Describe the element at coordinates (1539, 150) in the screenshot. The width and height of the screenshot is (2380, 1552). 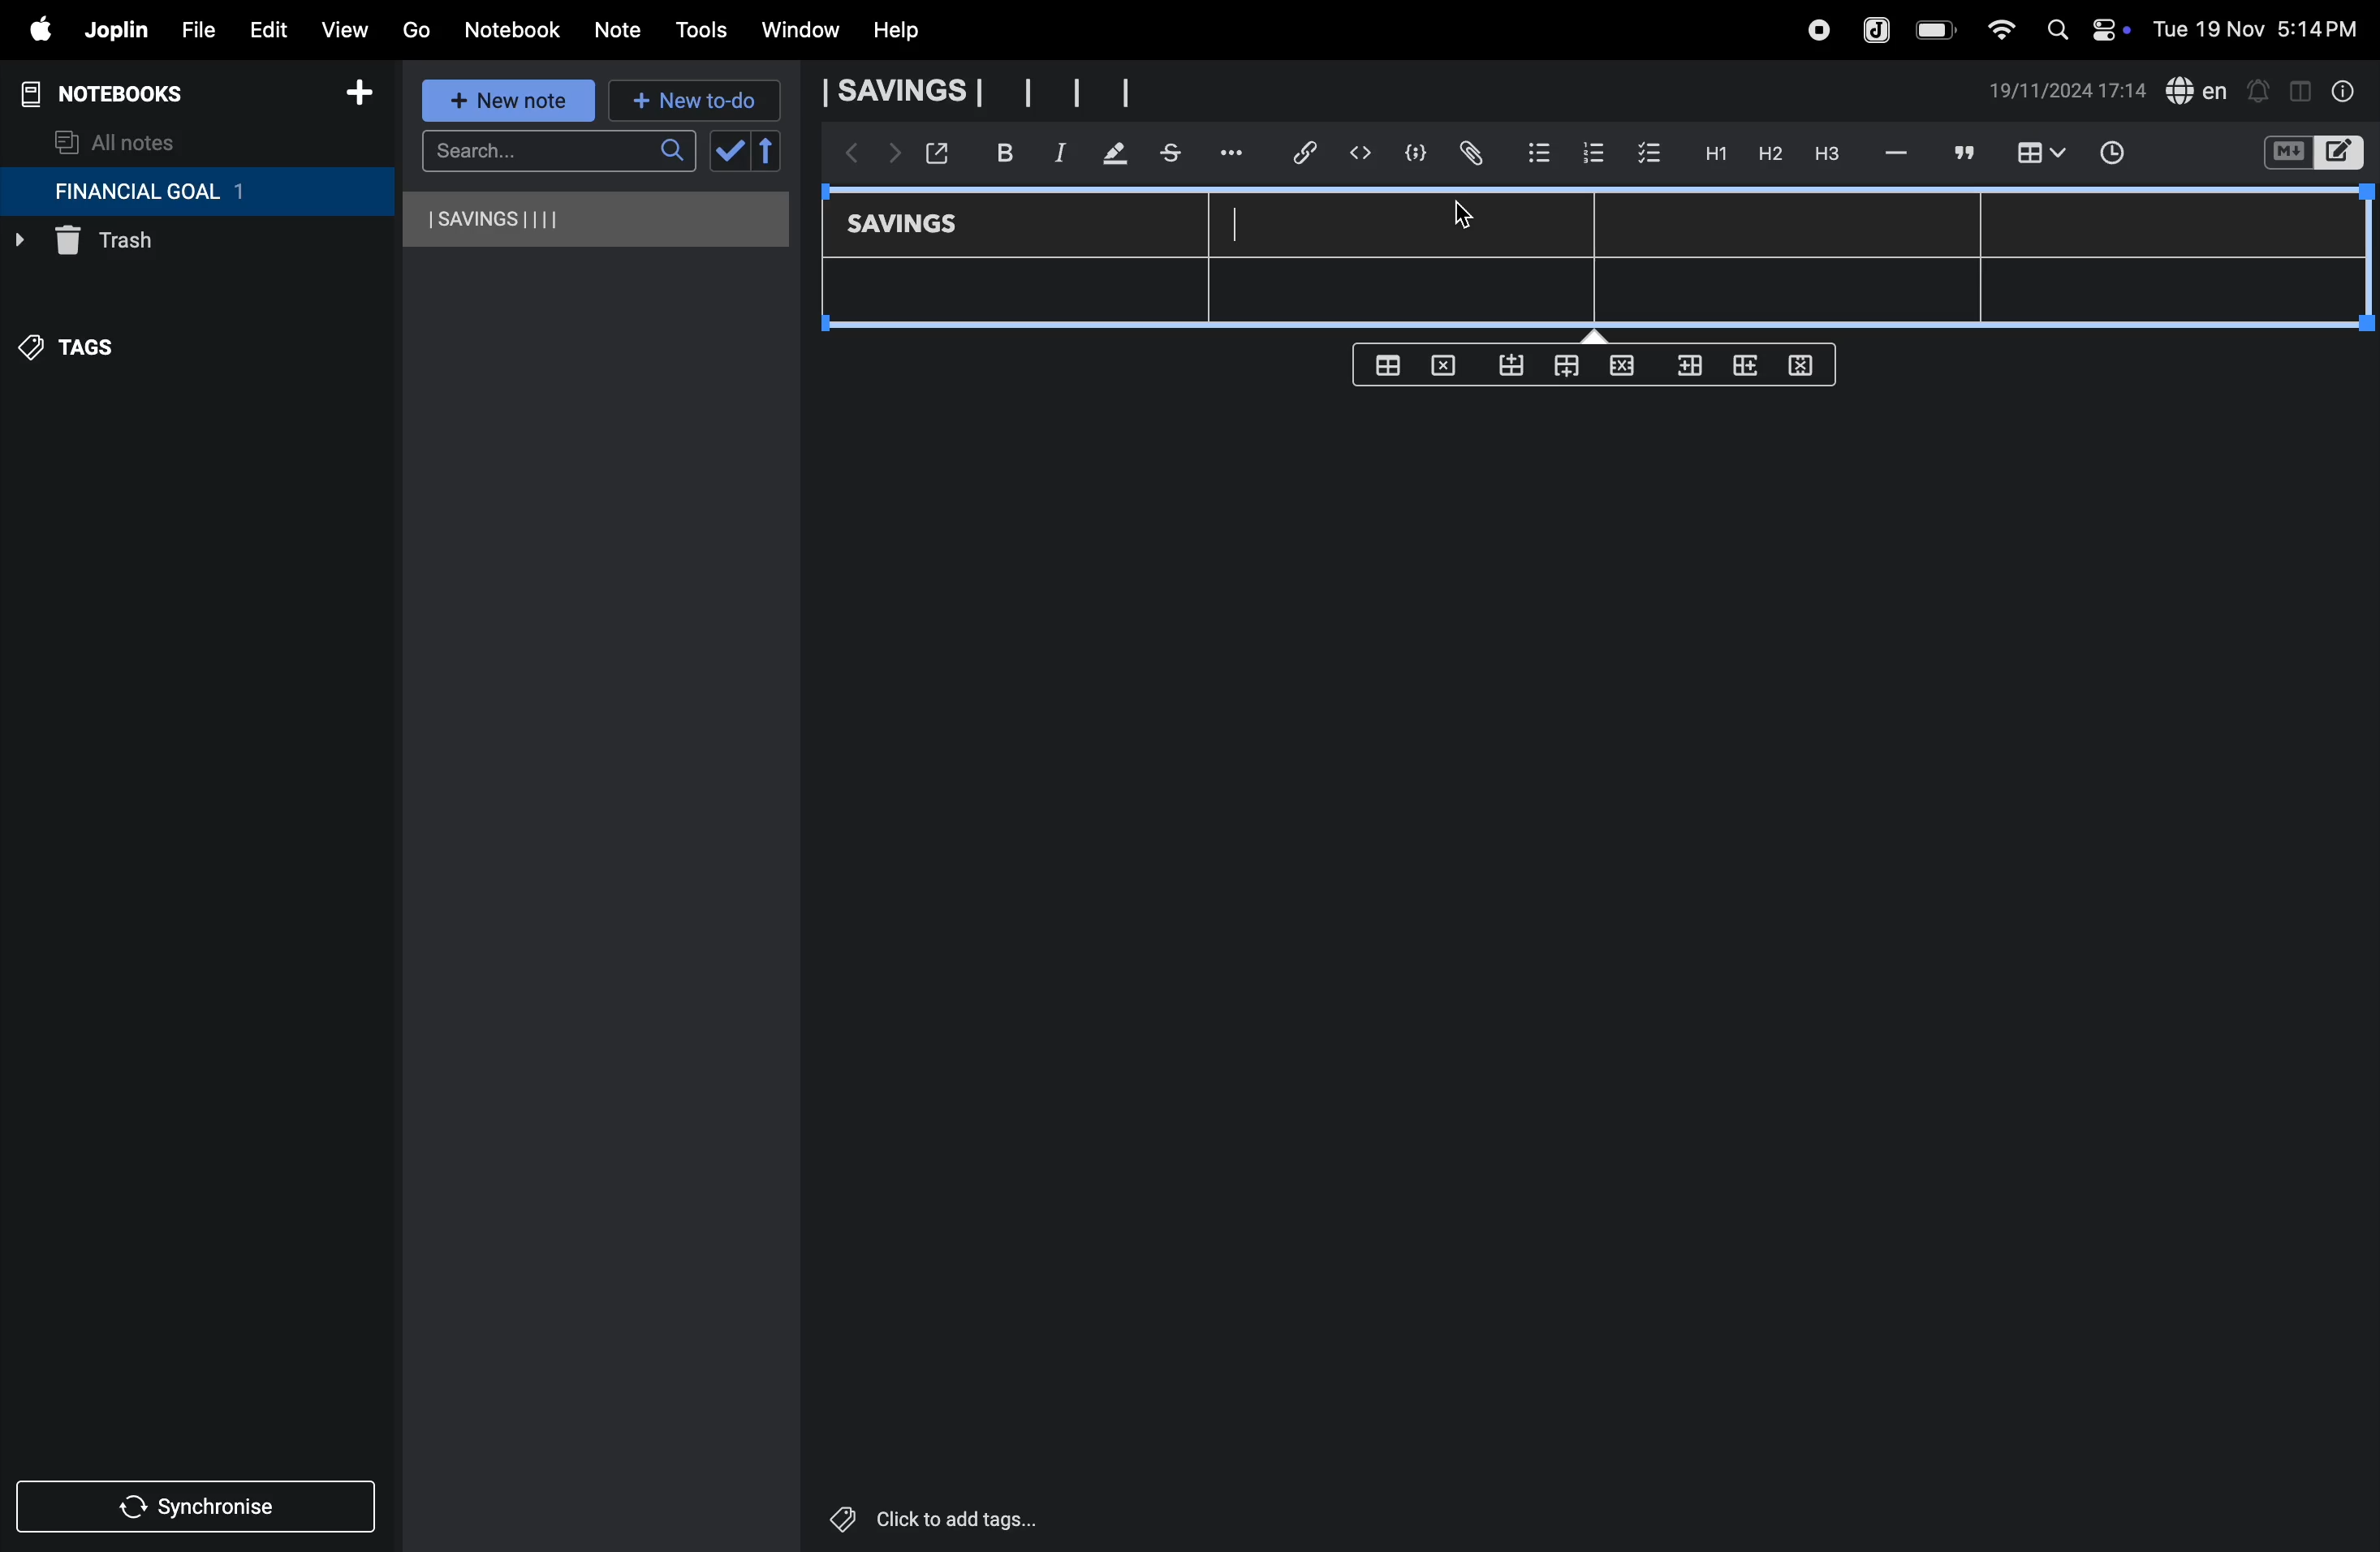
I see `bullet list` at that location.